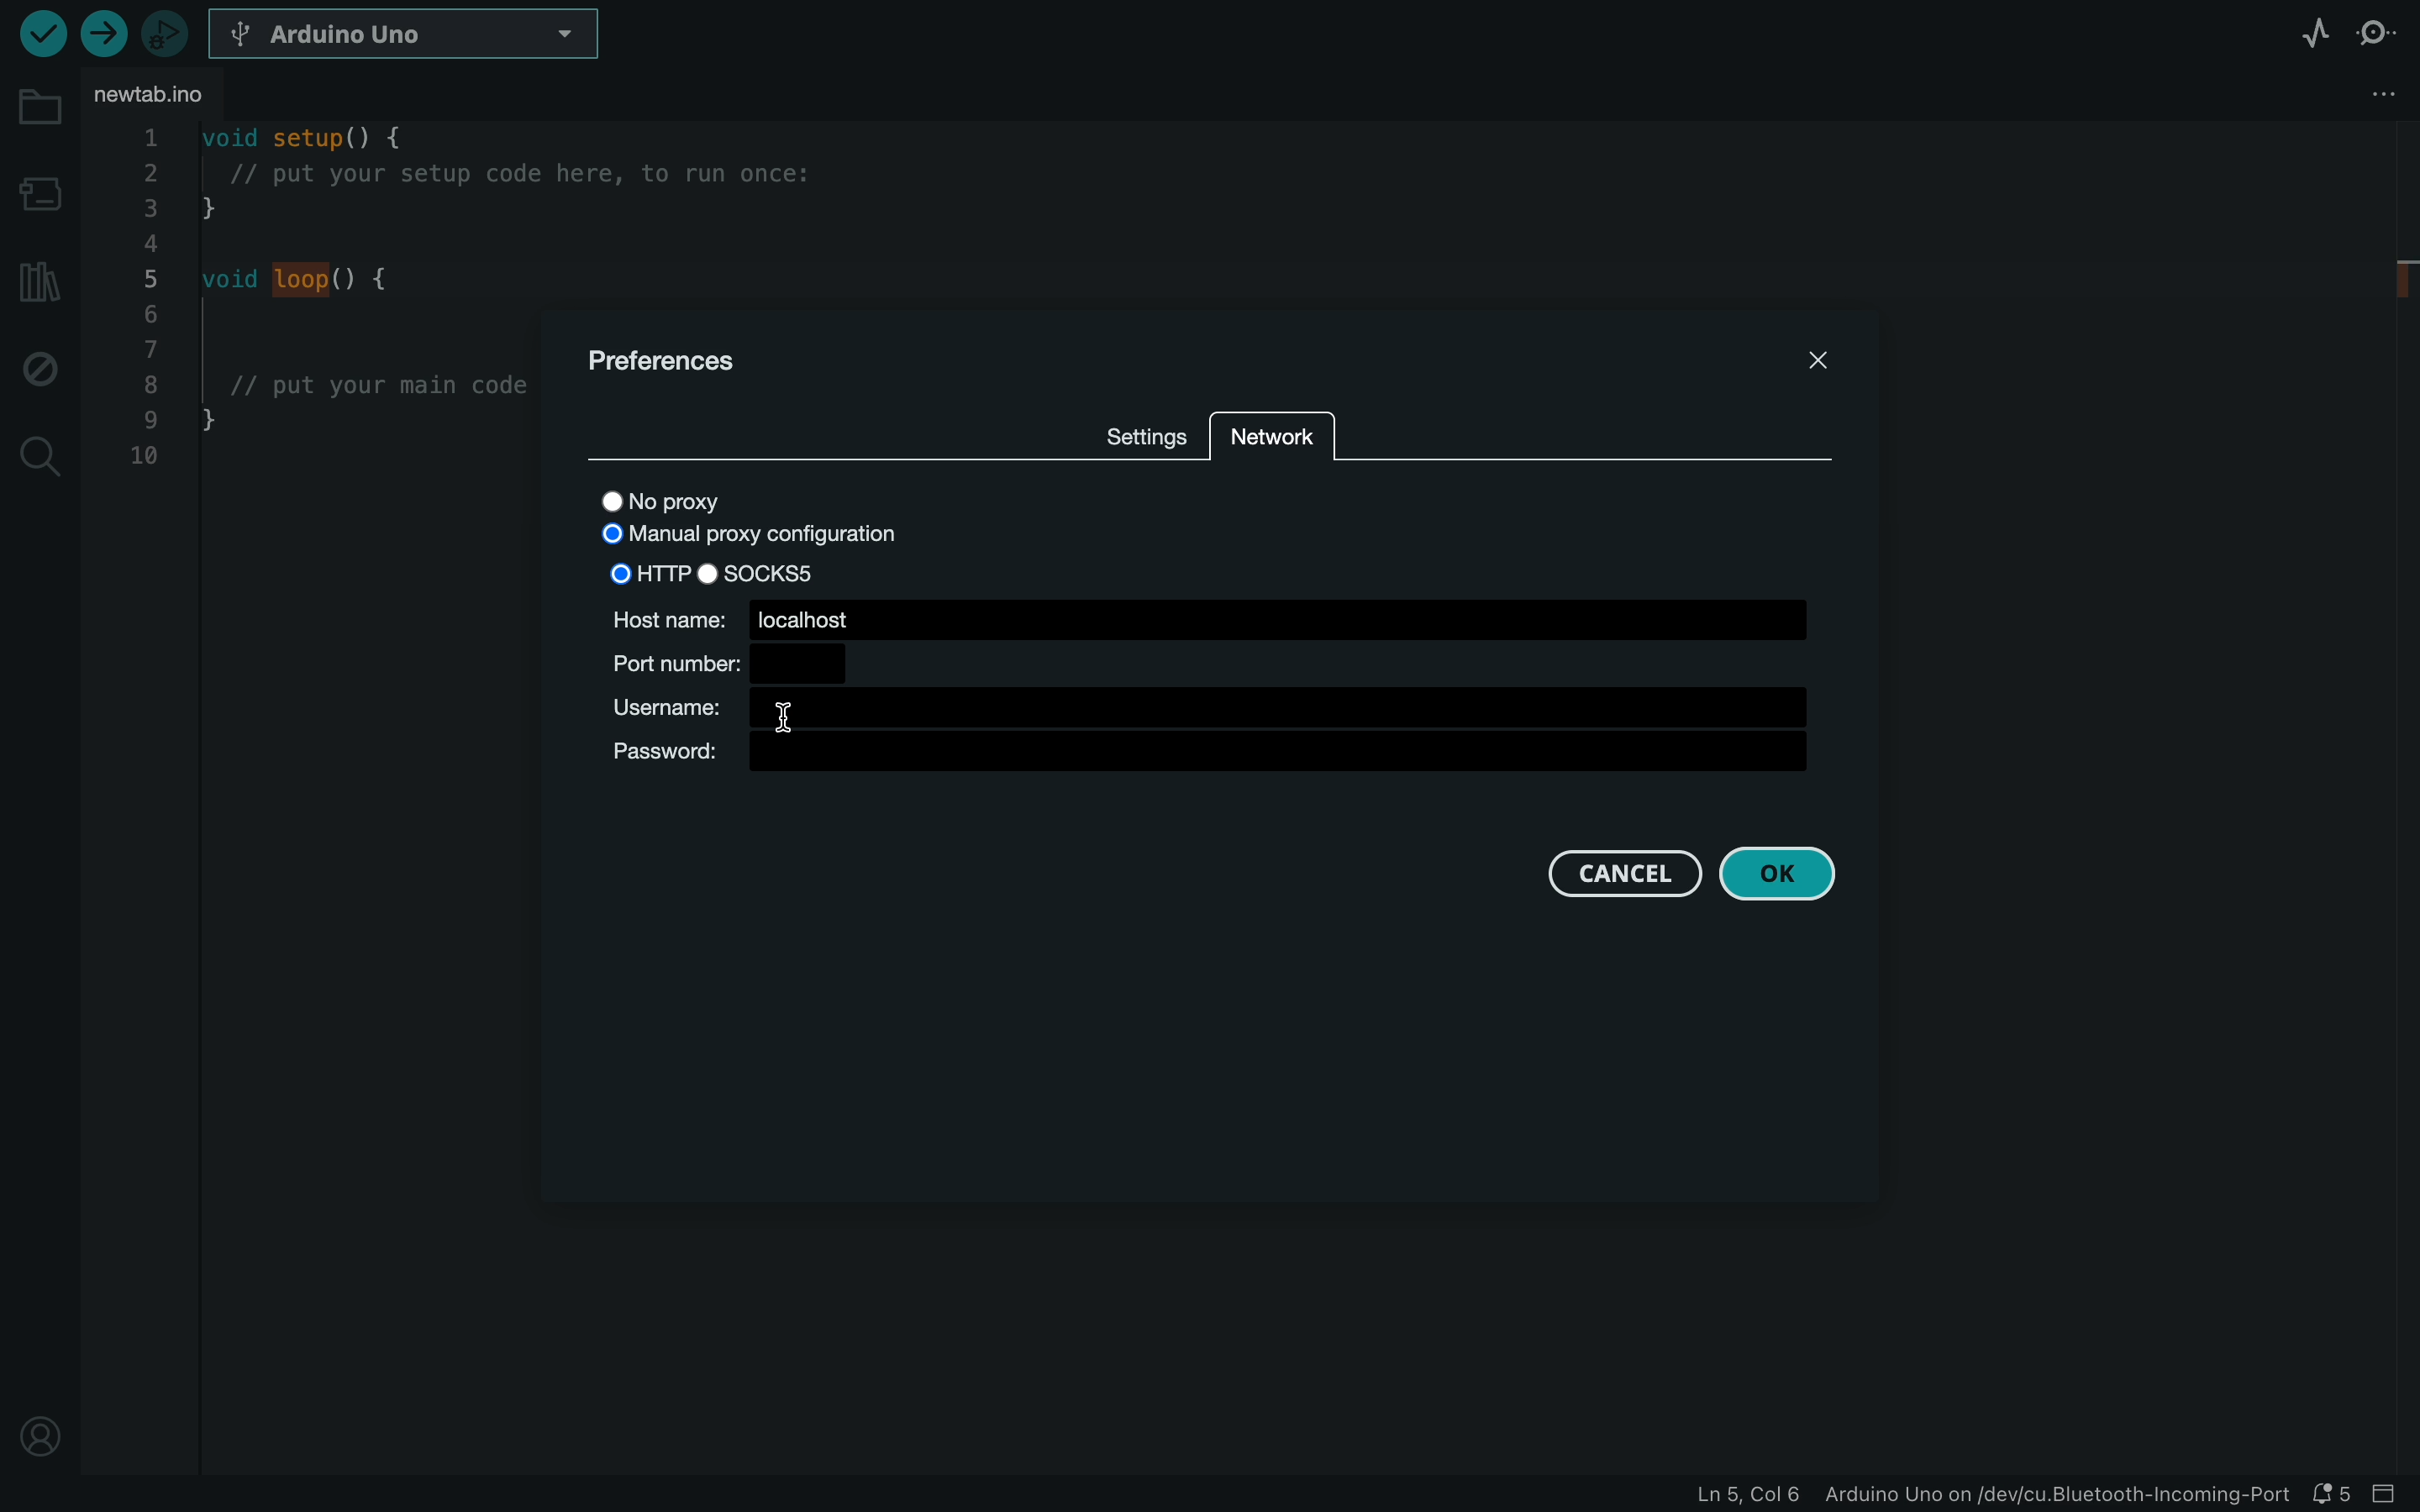 The width and height of the screenshot is (2420, 1512). I want to click on manual proxy, so click(764, 538).